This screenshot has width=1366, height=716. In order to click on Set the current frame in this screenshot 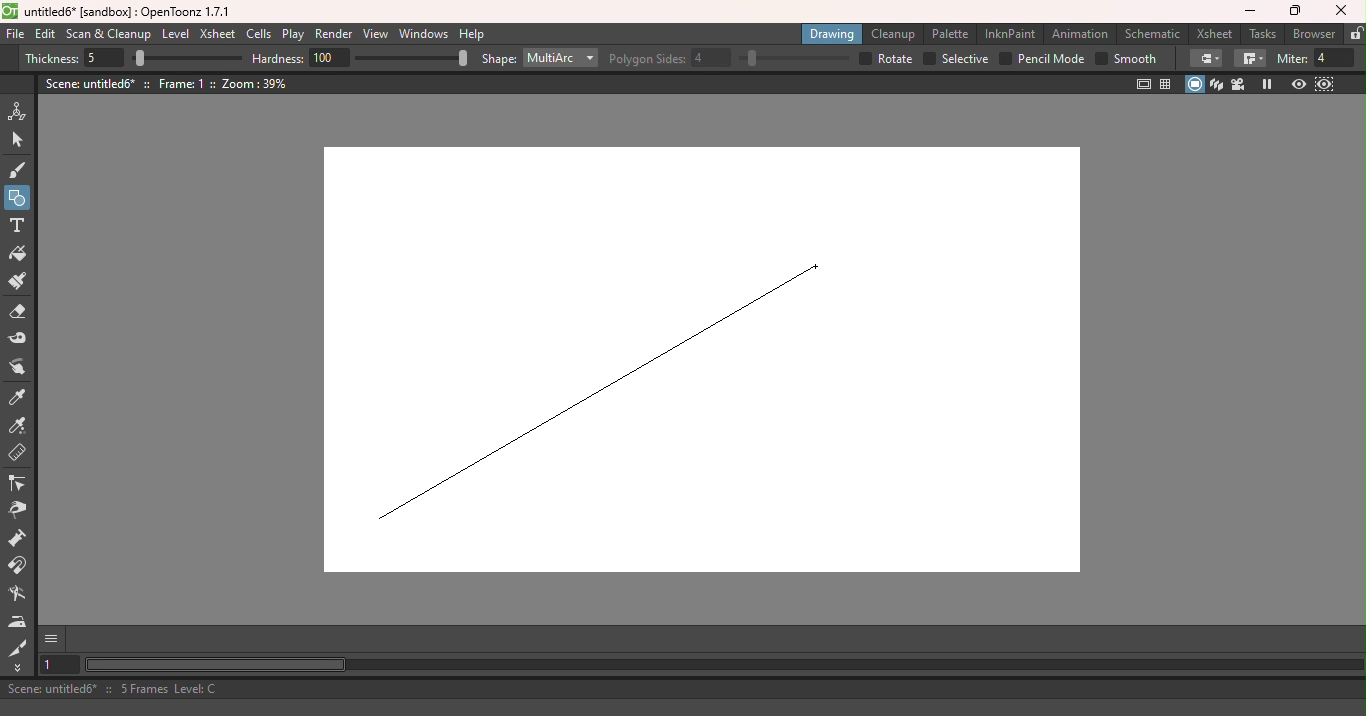, I will do `click(59, 666)`.